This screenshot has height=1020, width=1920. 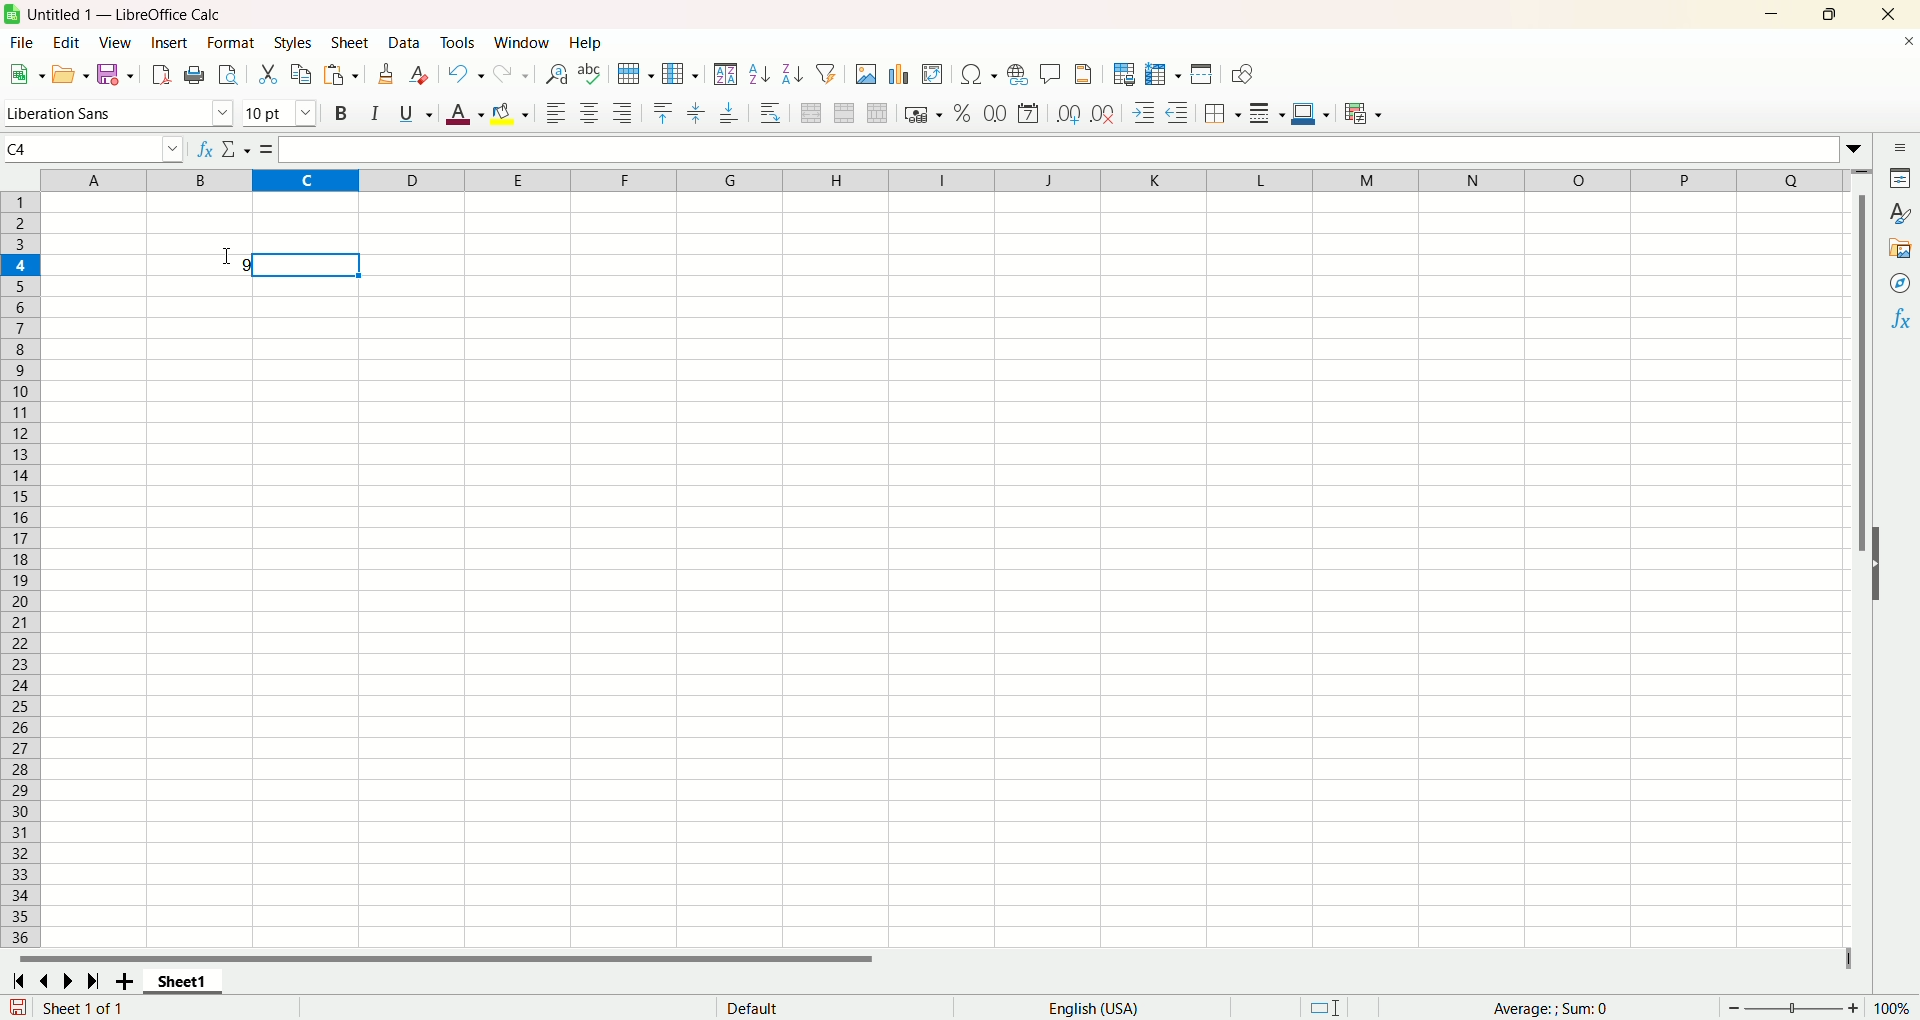 I want to click on format as date, so click(x=1032, y=113).